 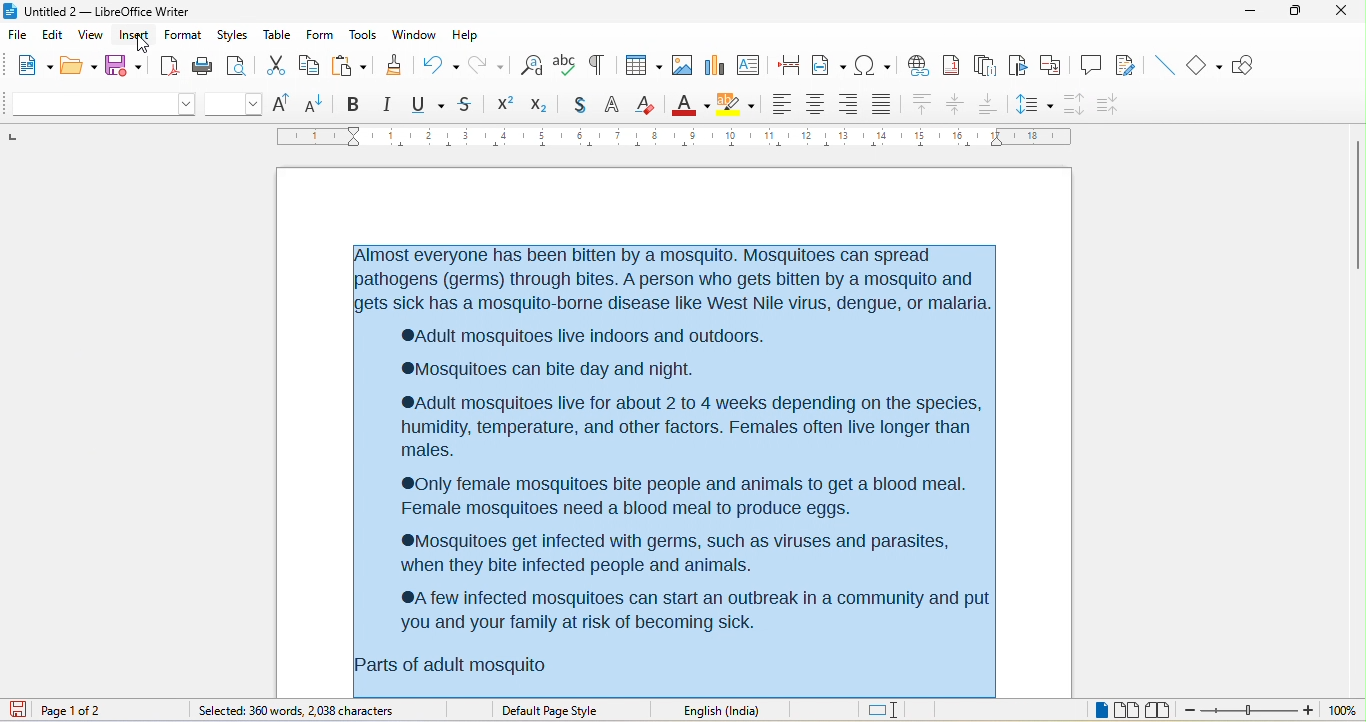 I want to click on basic shape, so click(x=1203, y=64).